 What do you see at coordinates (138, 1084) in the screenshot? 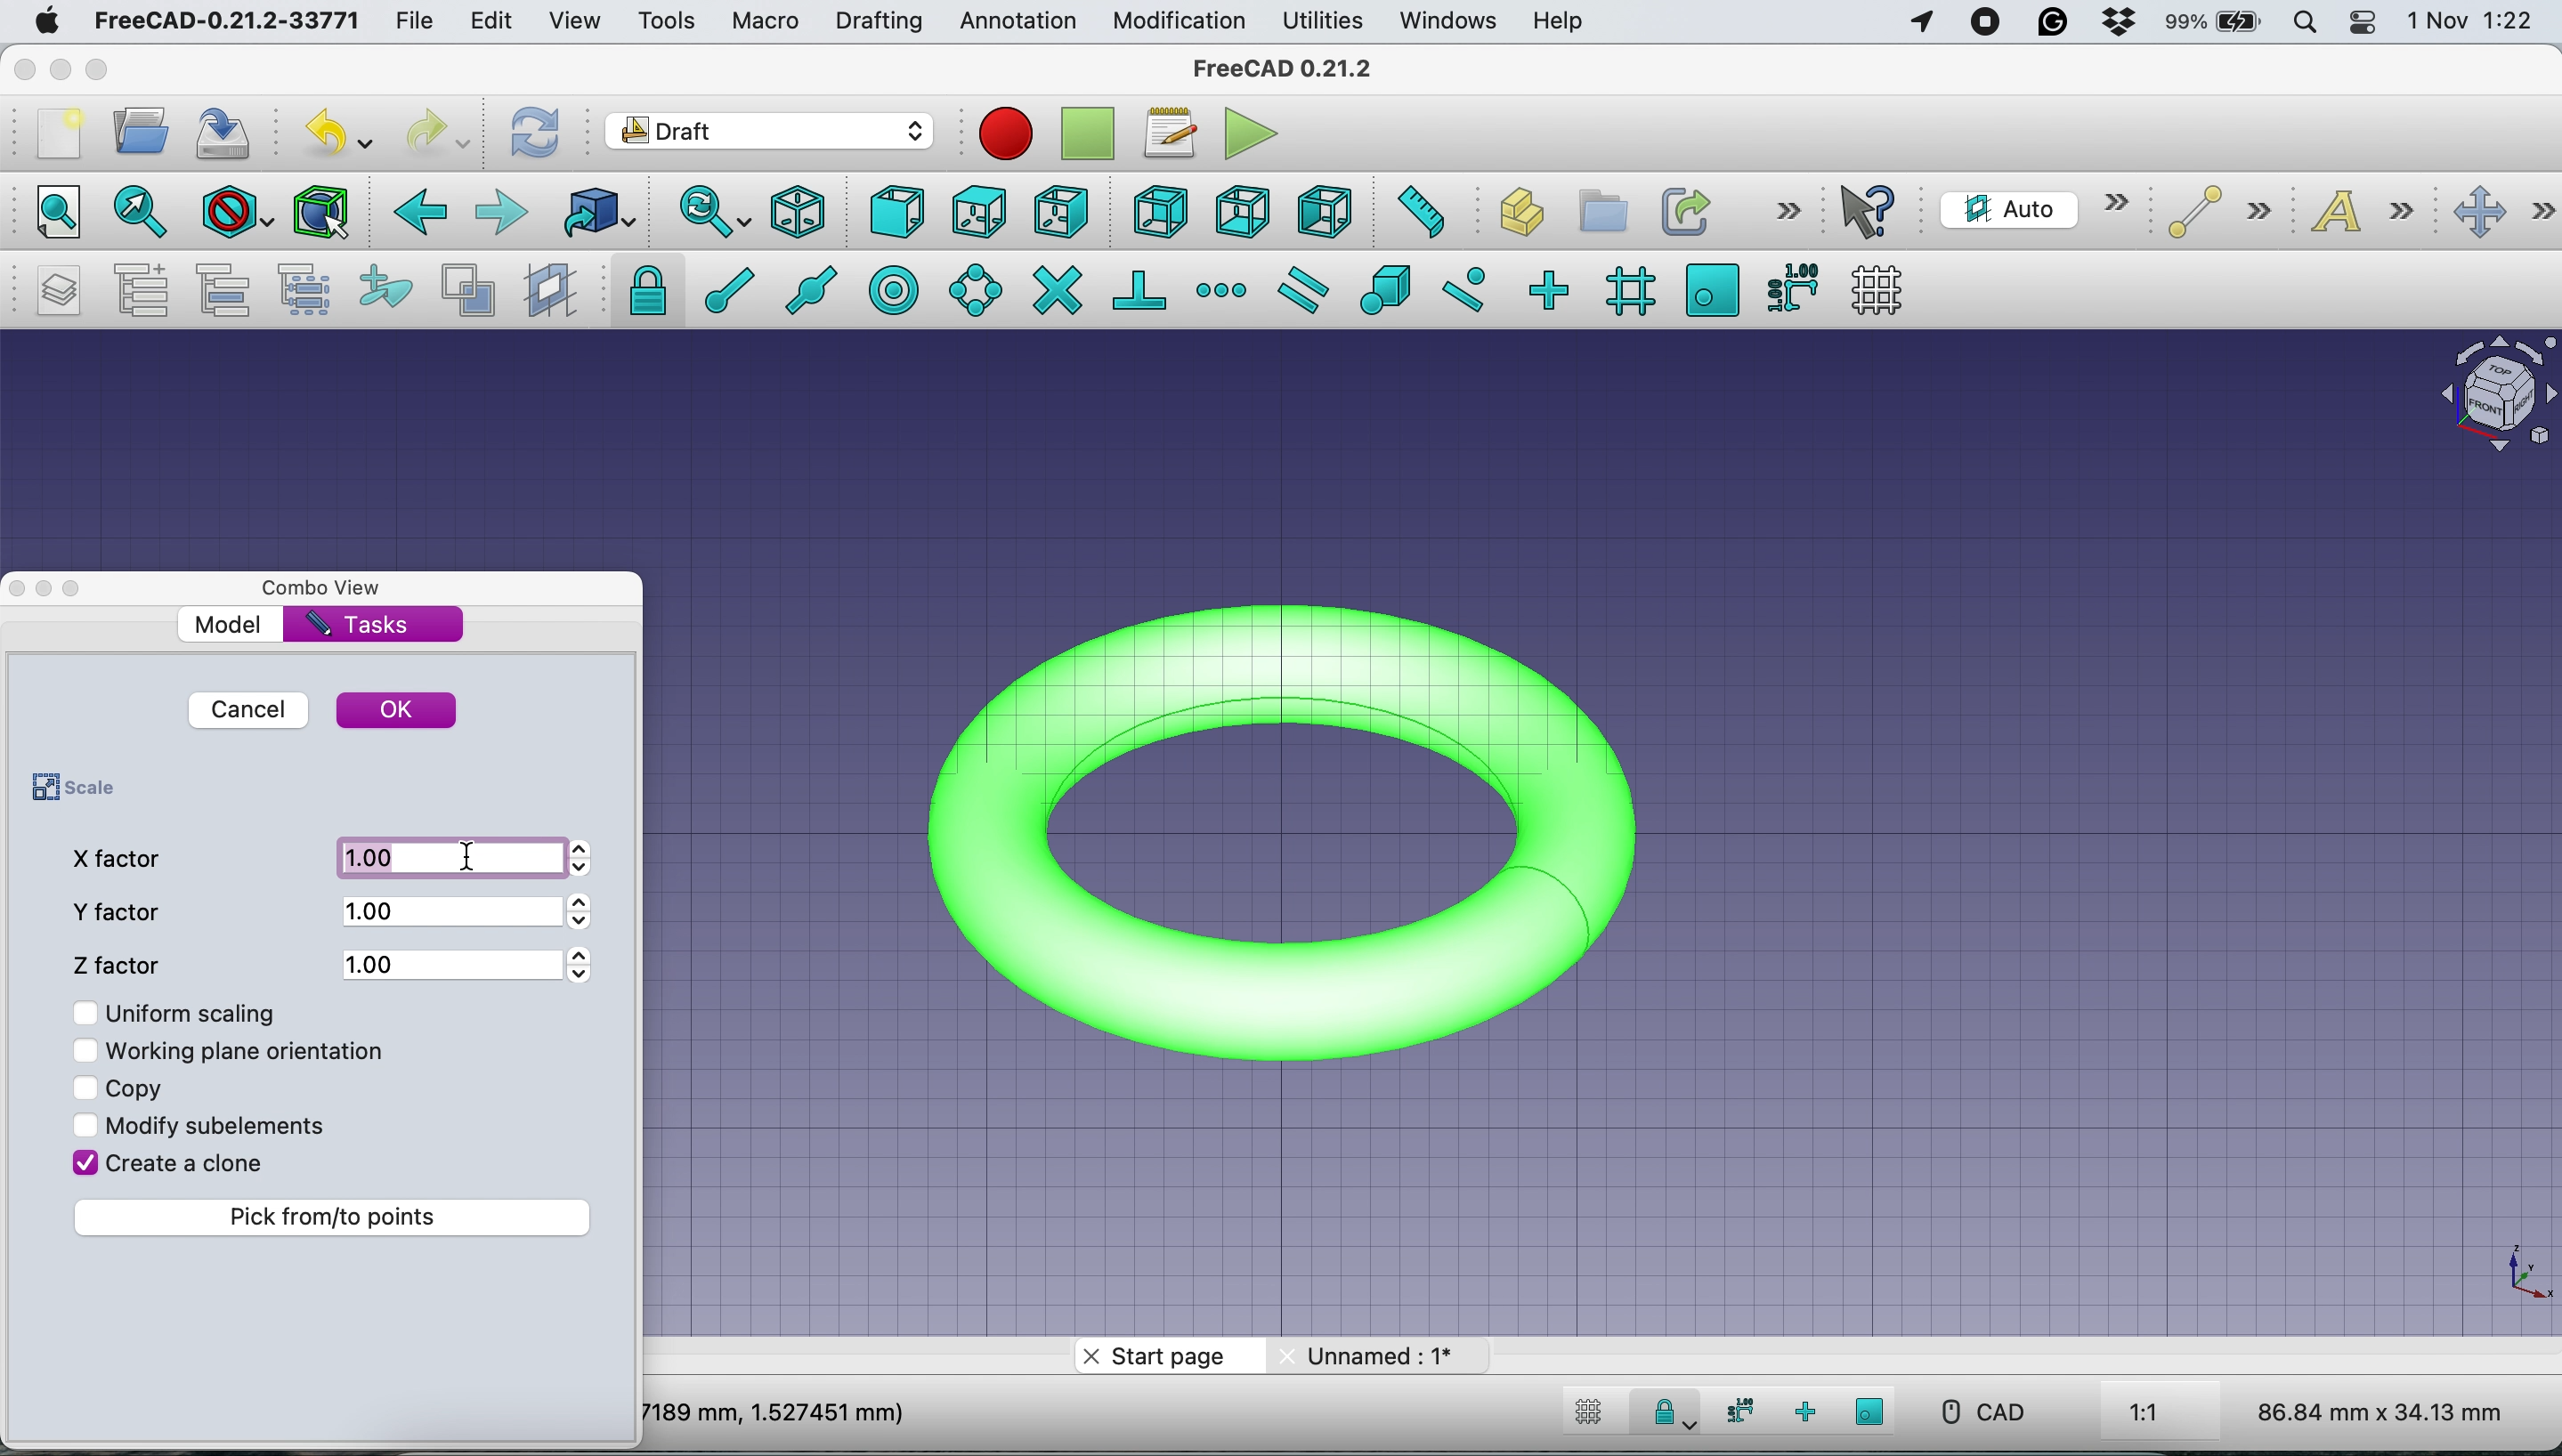
I see `copy` at bounding box center [138, 1084].